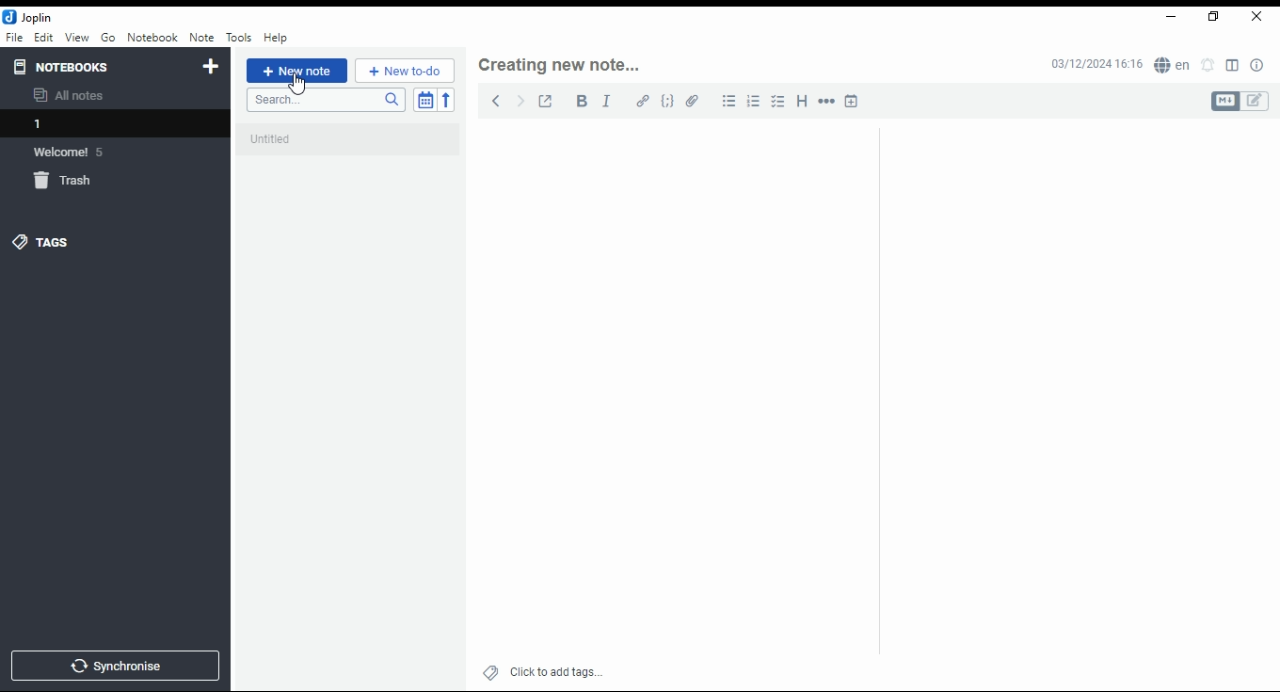 This screenshot has width=1280, height=692. Describe the element at coordinates (776, 103) in the screenshot. I see `checkbox` at that location.